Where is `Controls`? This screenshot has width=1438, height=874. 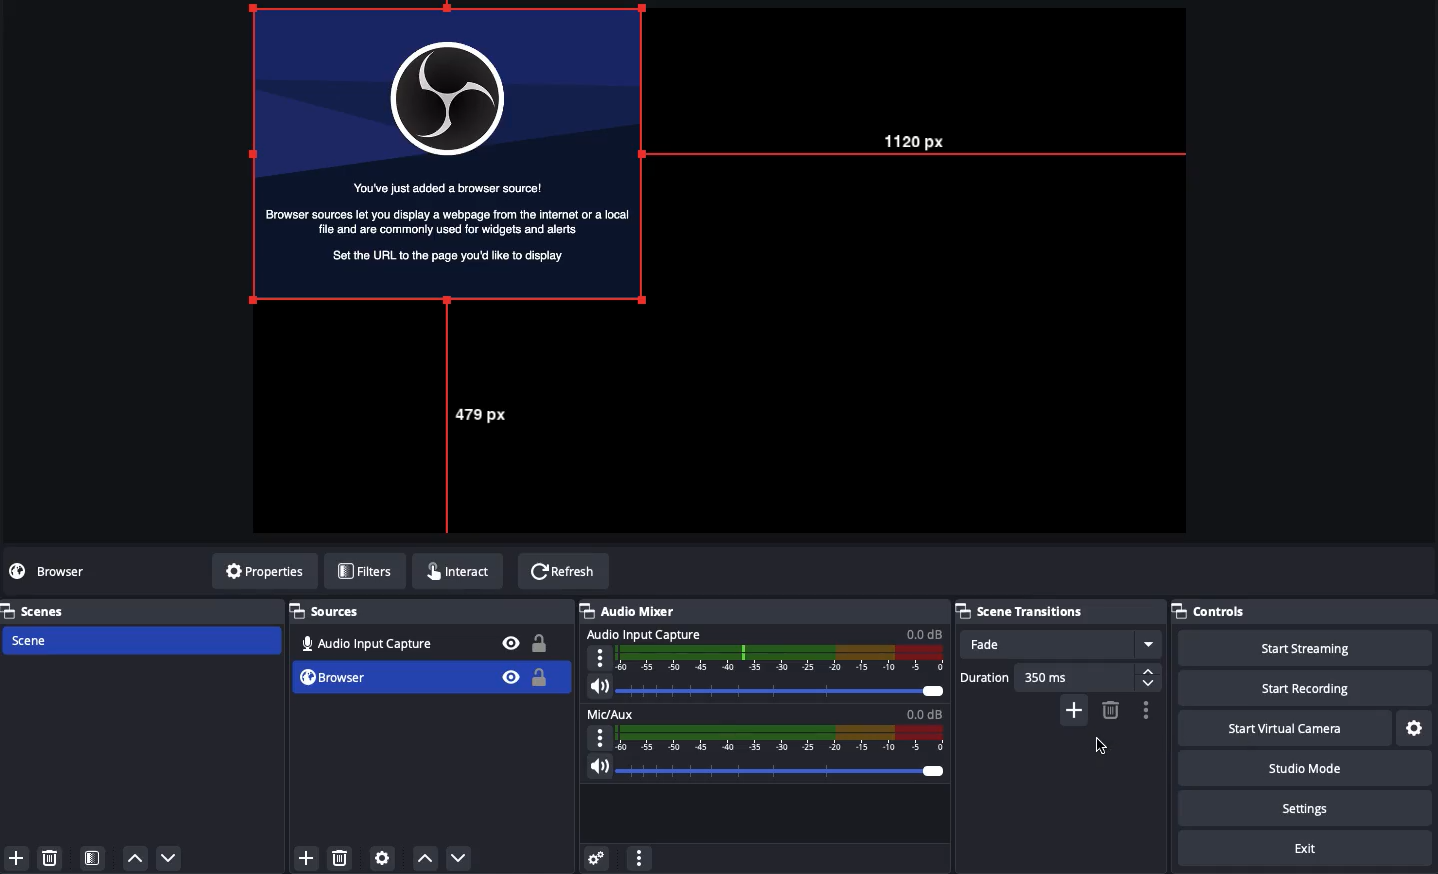 Controls is located at coordinates (1302, 611).